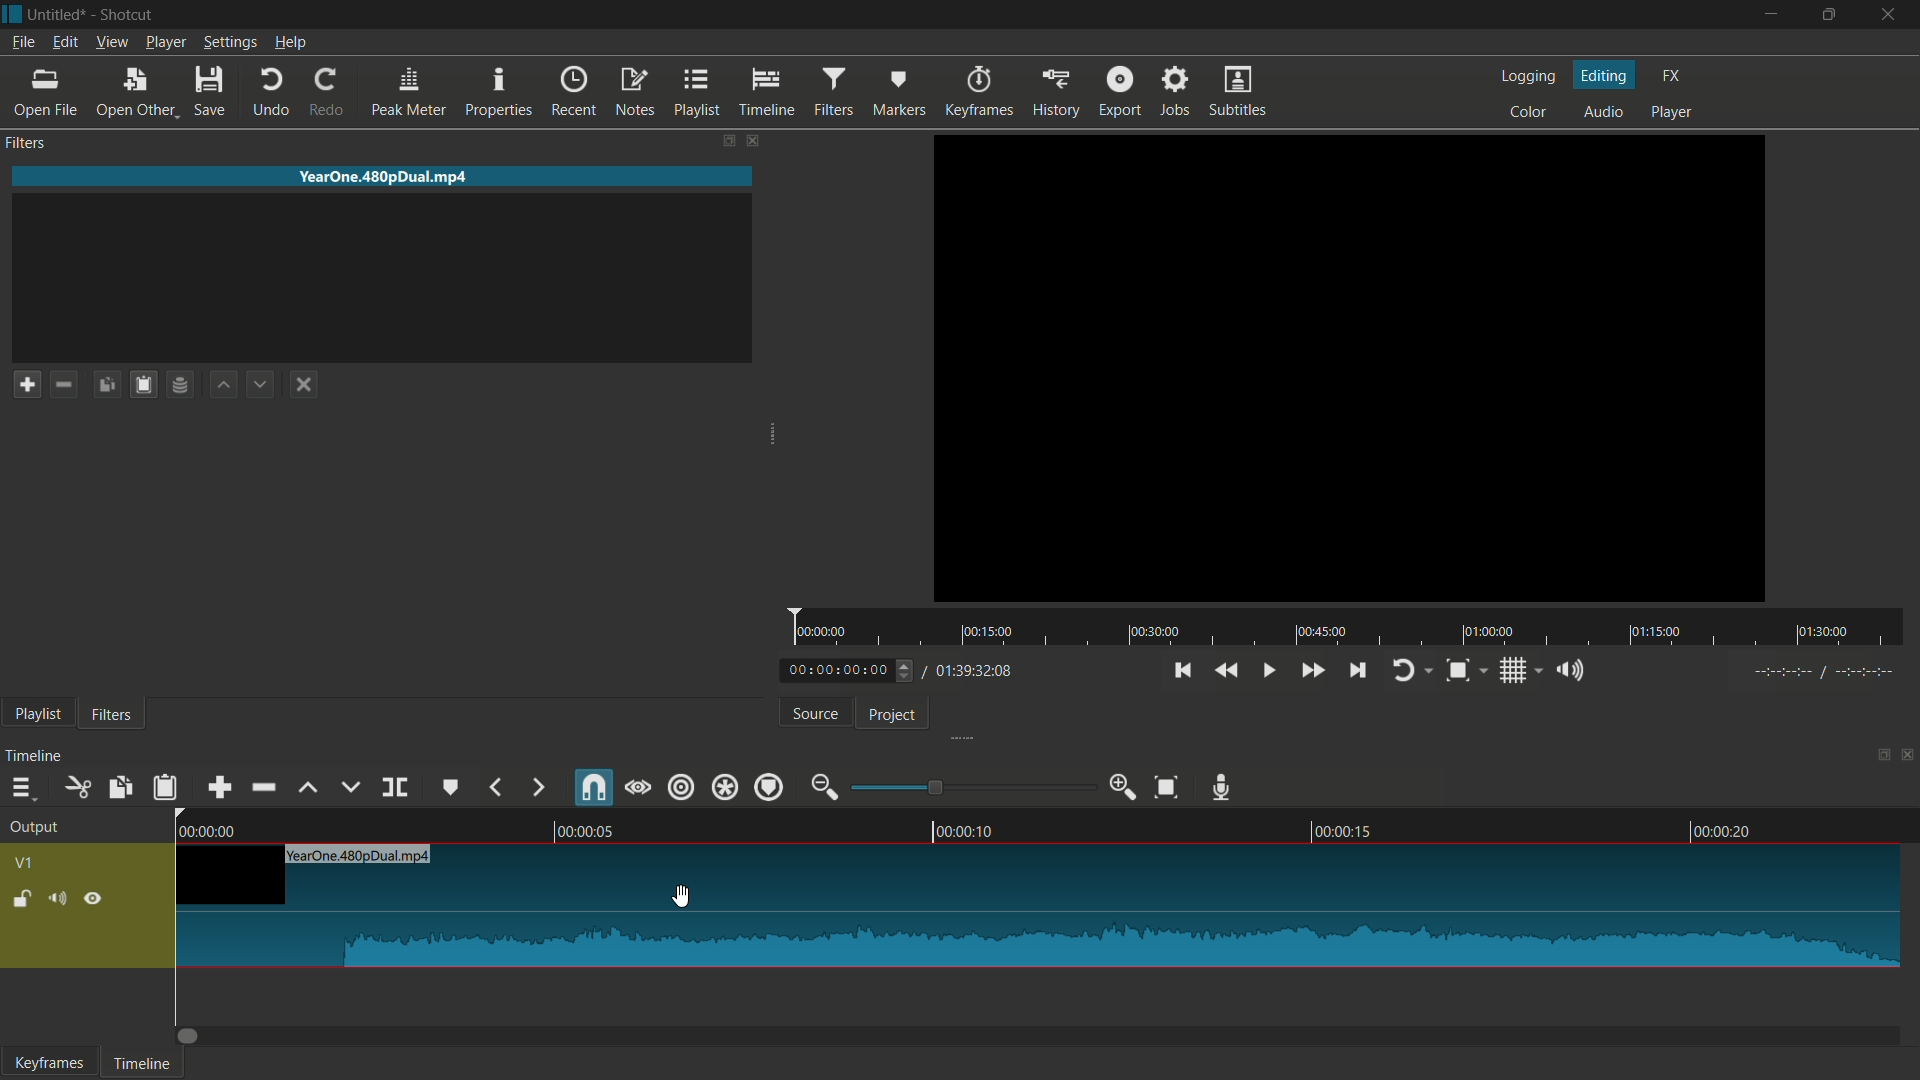  What do you see at coordinates (45, 92) in the screenshot?
I see `open file` at bounding box center [45, 92].